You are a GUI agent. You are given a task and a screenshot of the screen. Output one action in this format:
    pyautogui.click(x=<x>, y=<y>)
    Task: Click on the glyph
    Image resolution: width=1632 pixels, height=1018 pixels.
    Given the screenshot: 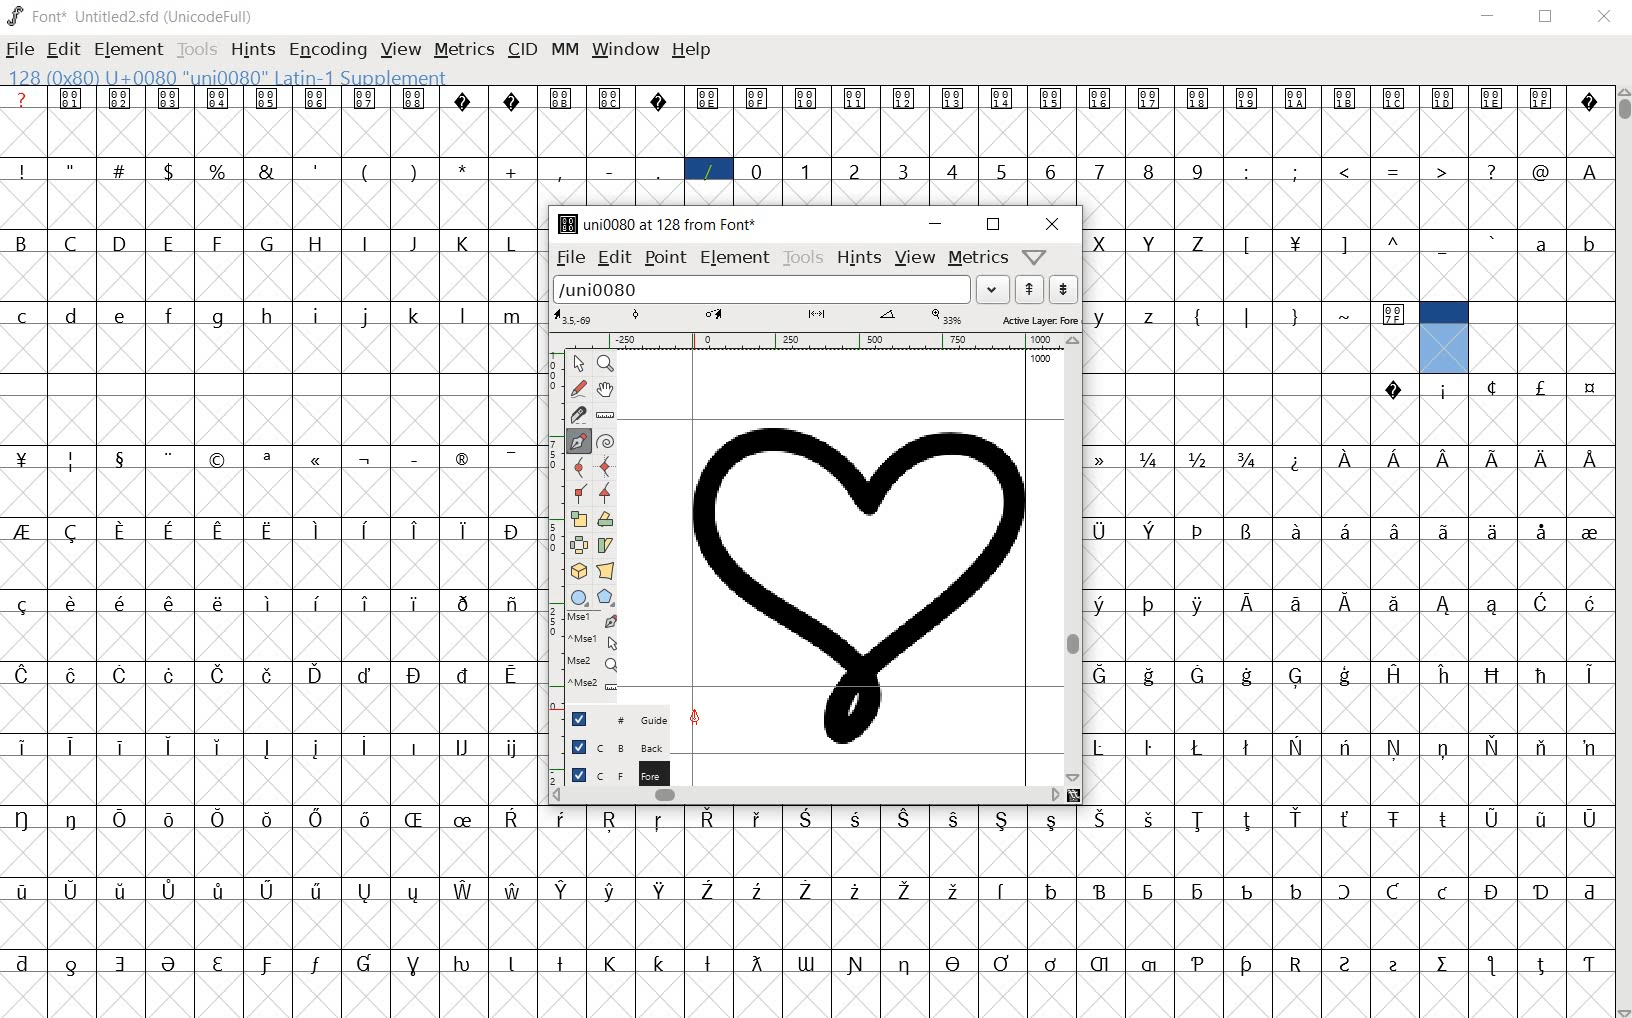 What is the action you would take?
    pyautogui.click(x=1492, y=820)
    